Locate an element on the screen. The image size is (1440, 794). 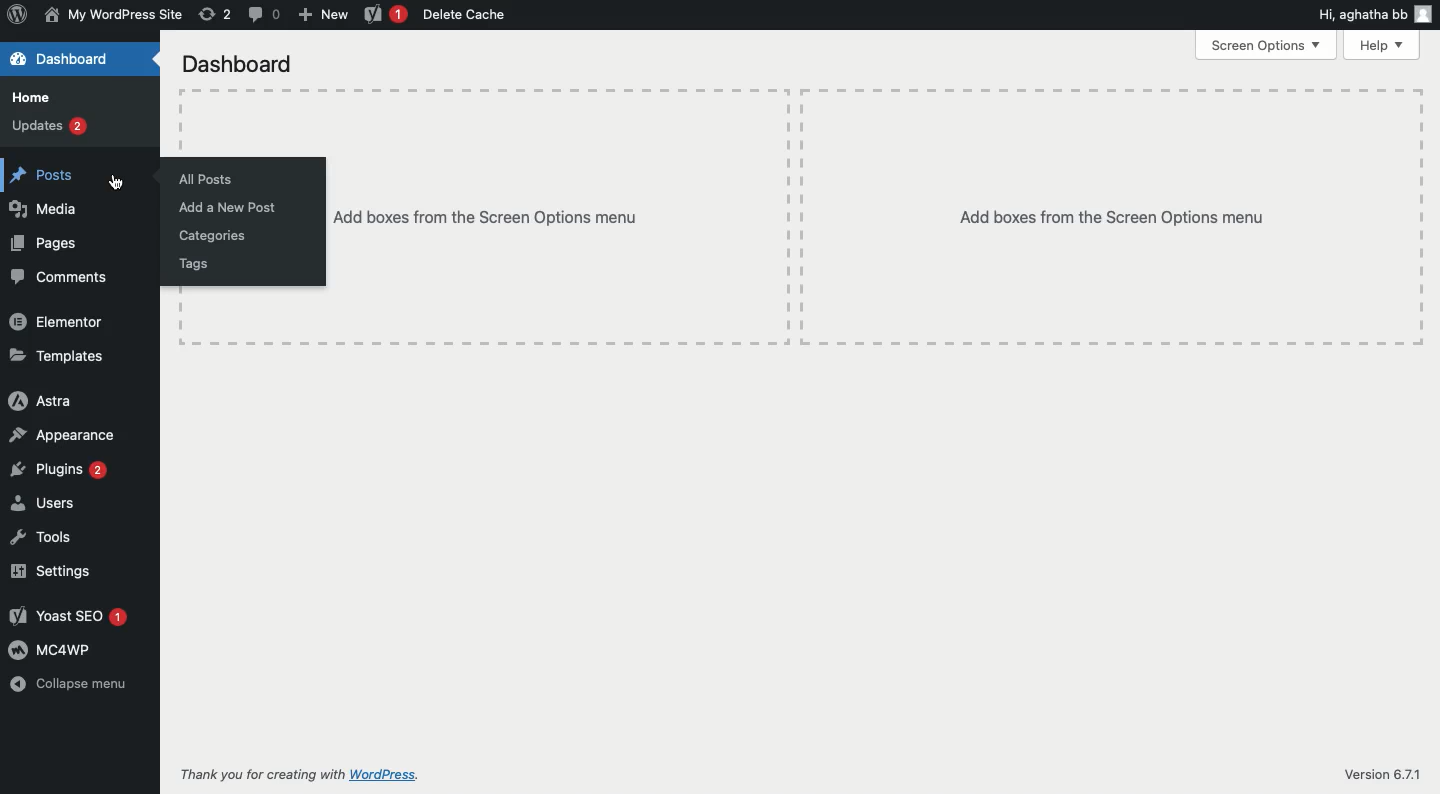
Version 6.71 is located at coordinates (1372, 771).